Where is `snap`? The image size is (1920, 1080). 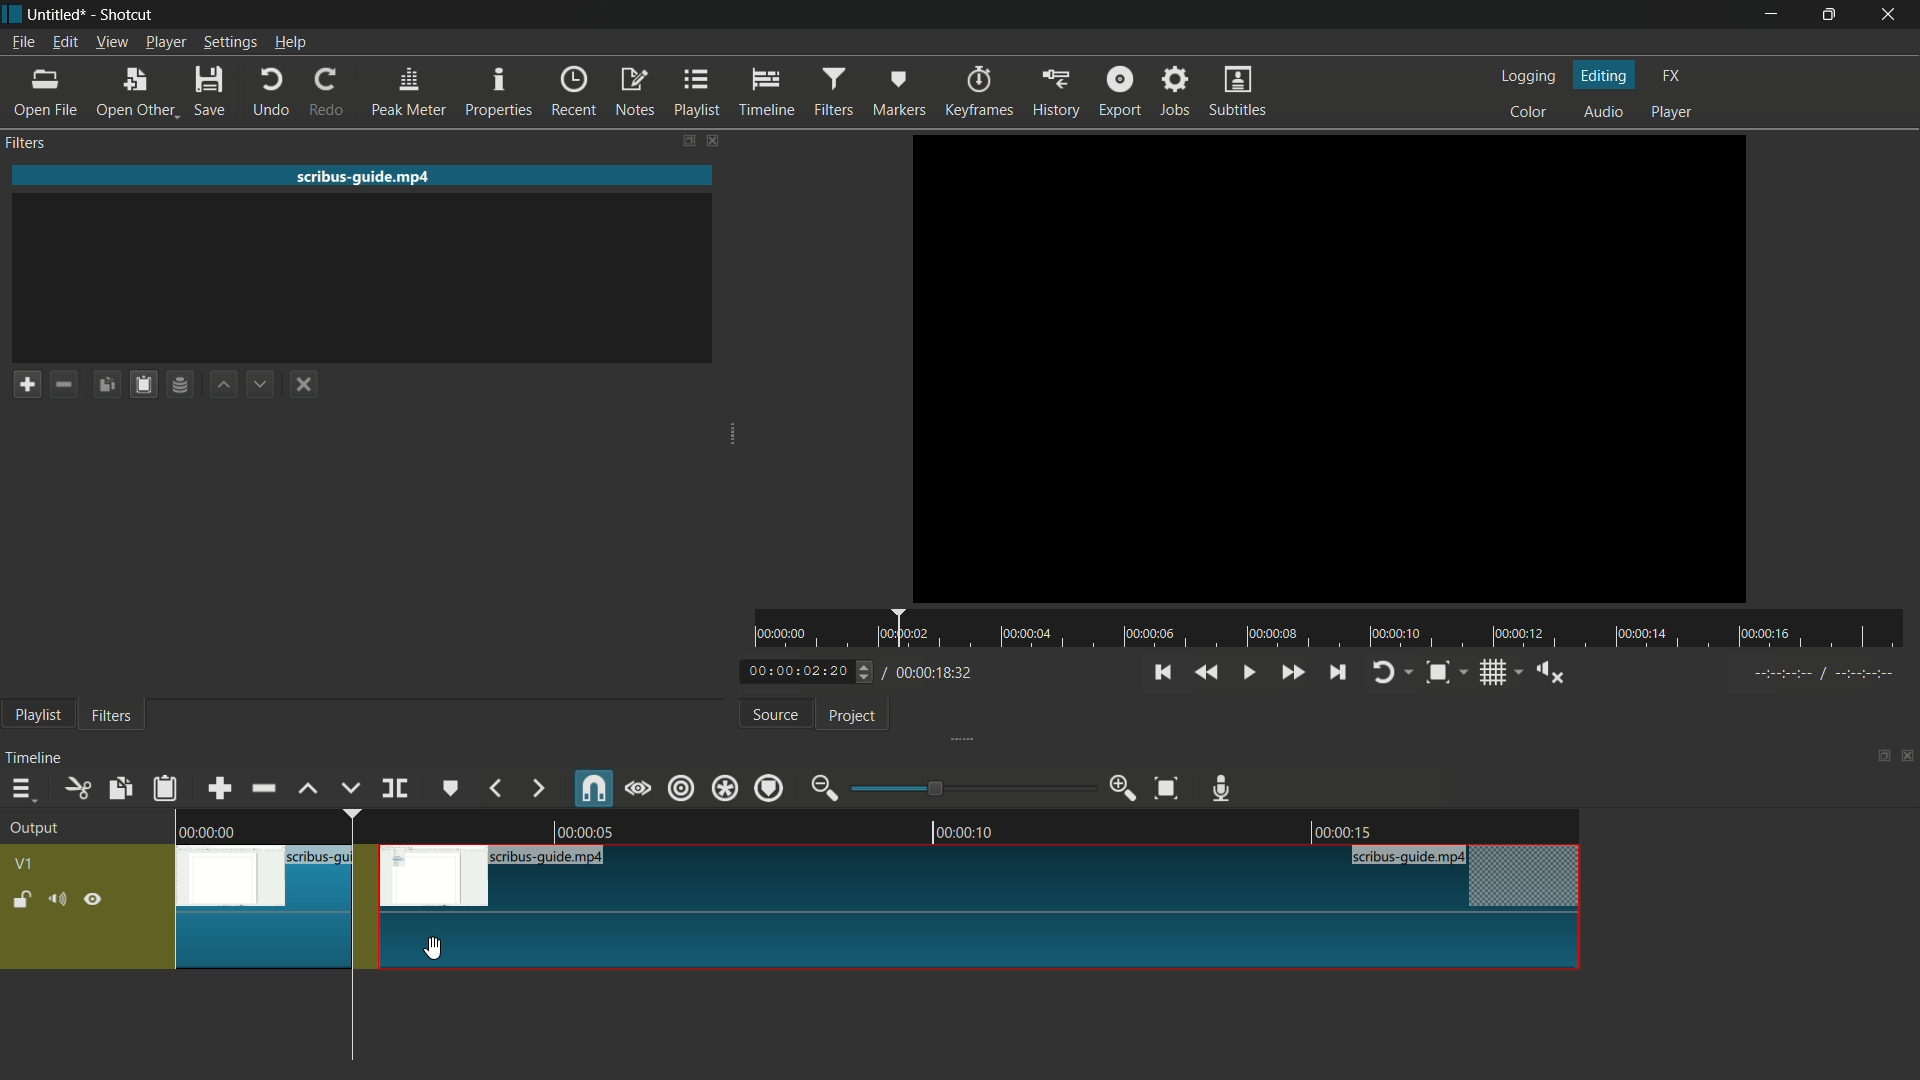 snap is located at coordinates (594, 789).